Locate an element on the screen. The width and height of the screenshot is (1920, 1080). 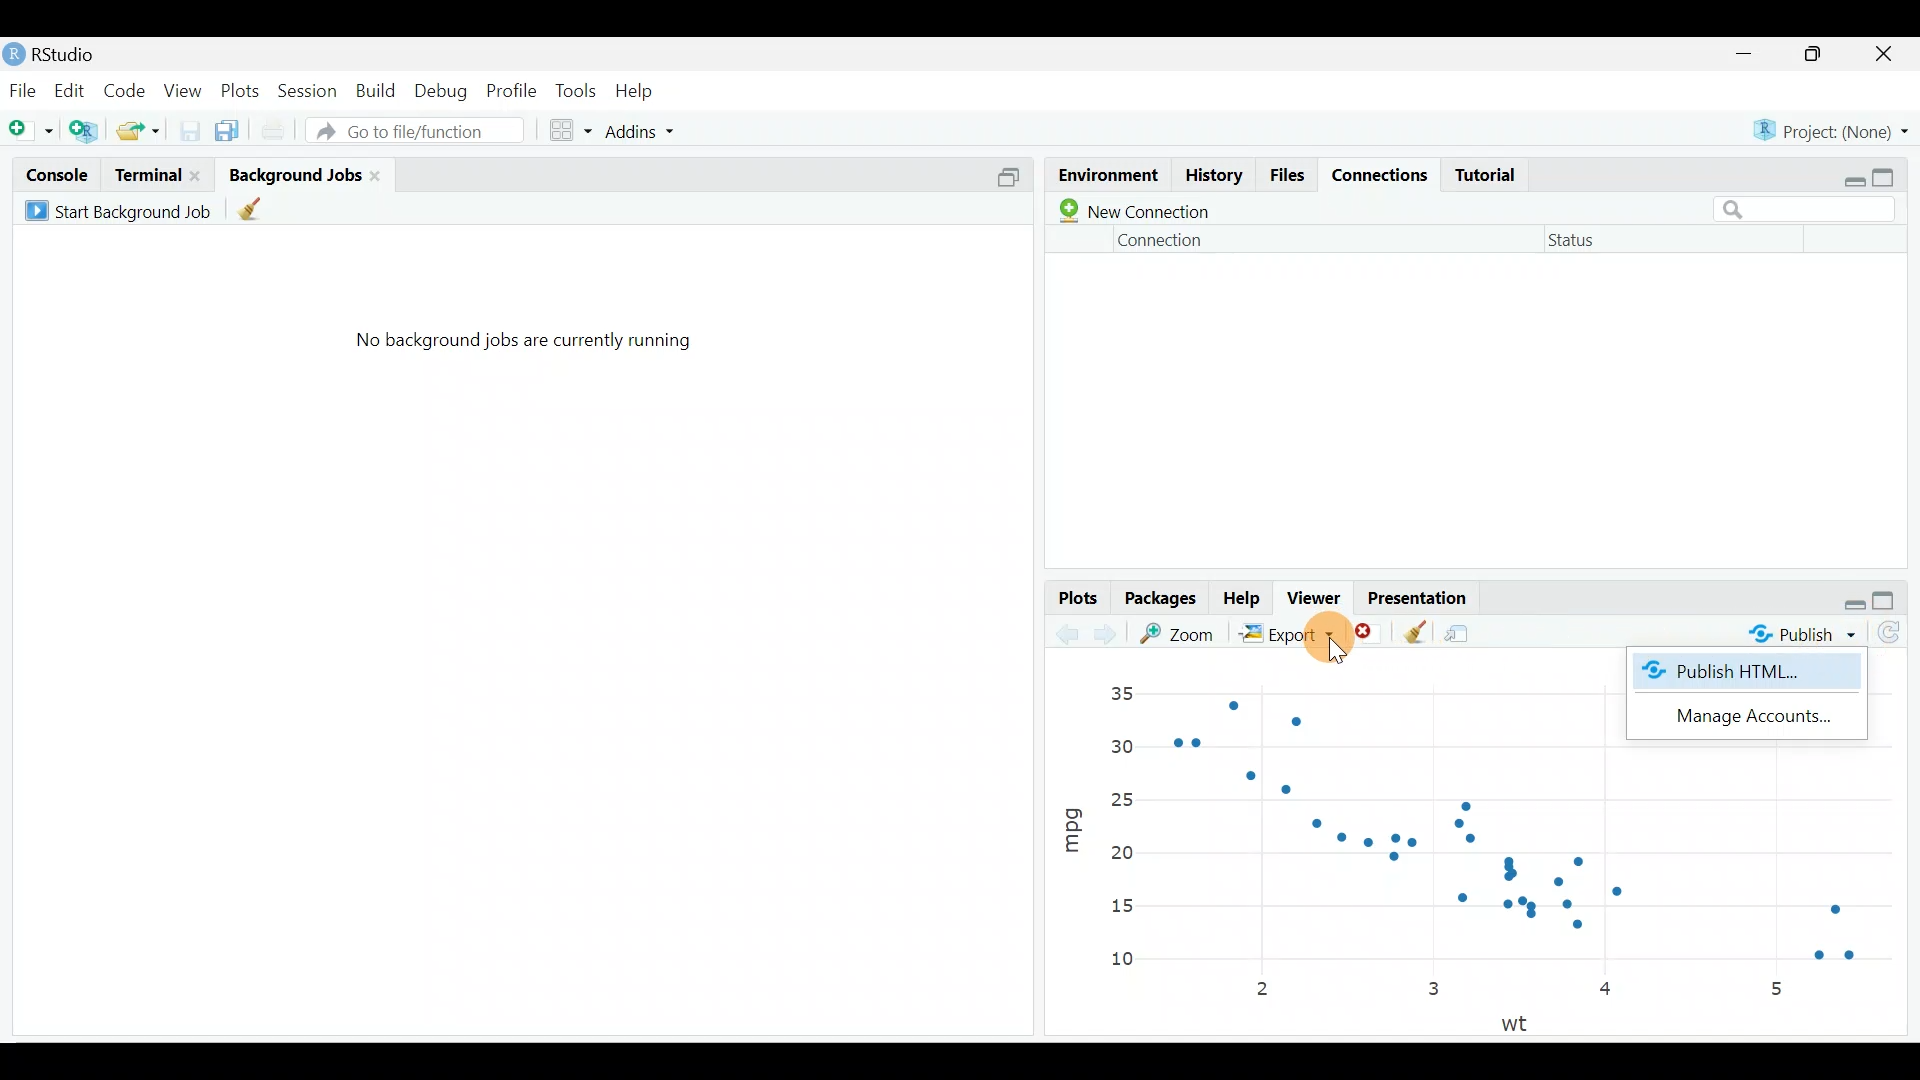
Maximize is located at coordinates (1895, 600).